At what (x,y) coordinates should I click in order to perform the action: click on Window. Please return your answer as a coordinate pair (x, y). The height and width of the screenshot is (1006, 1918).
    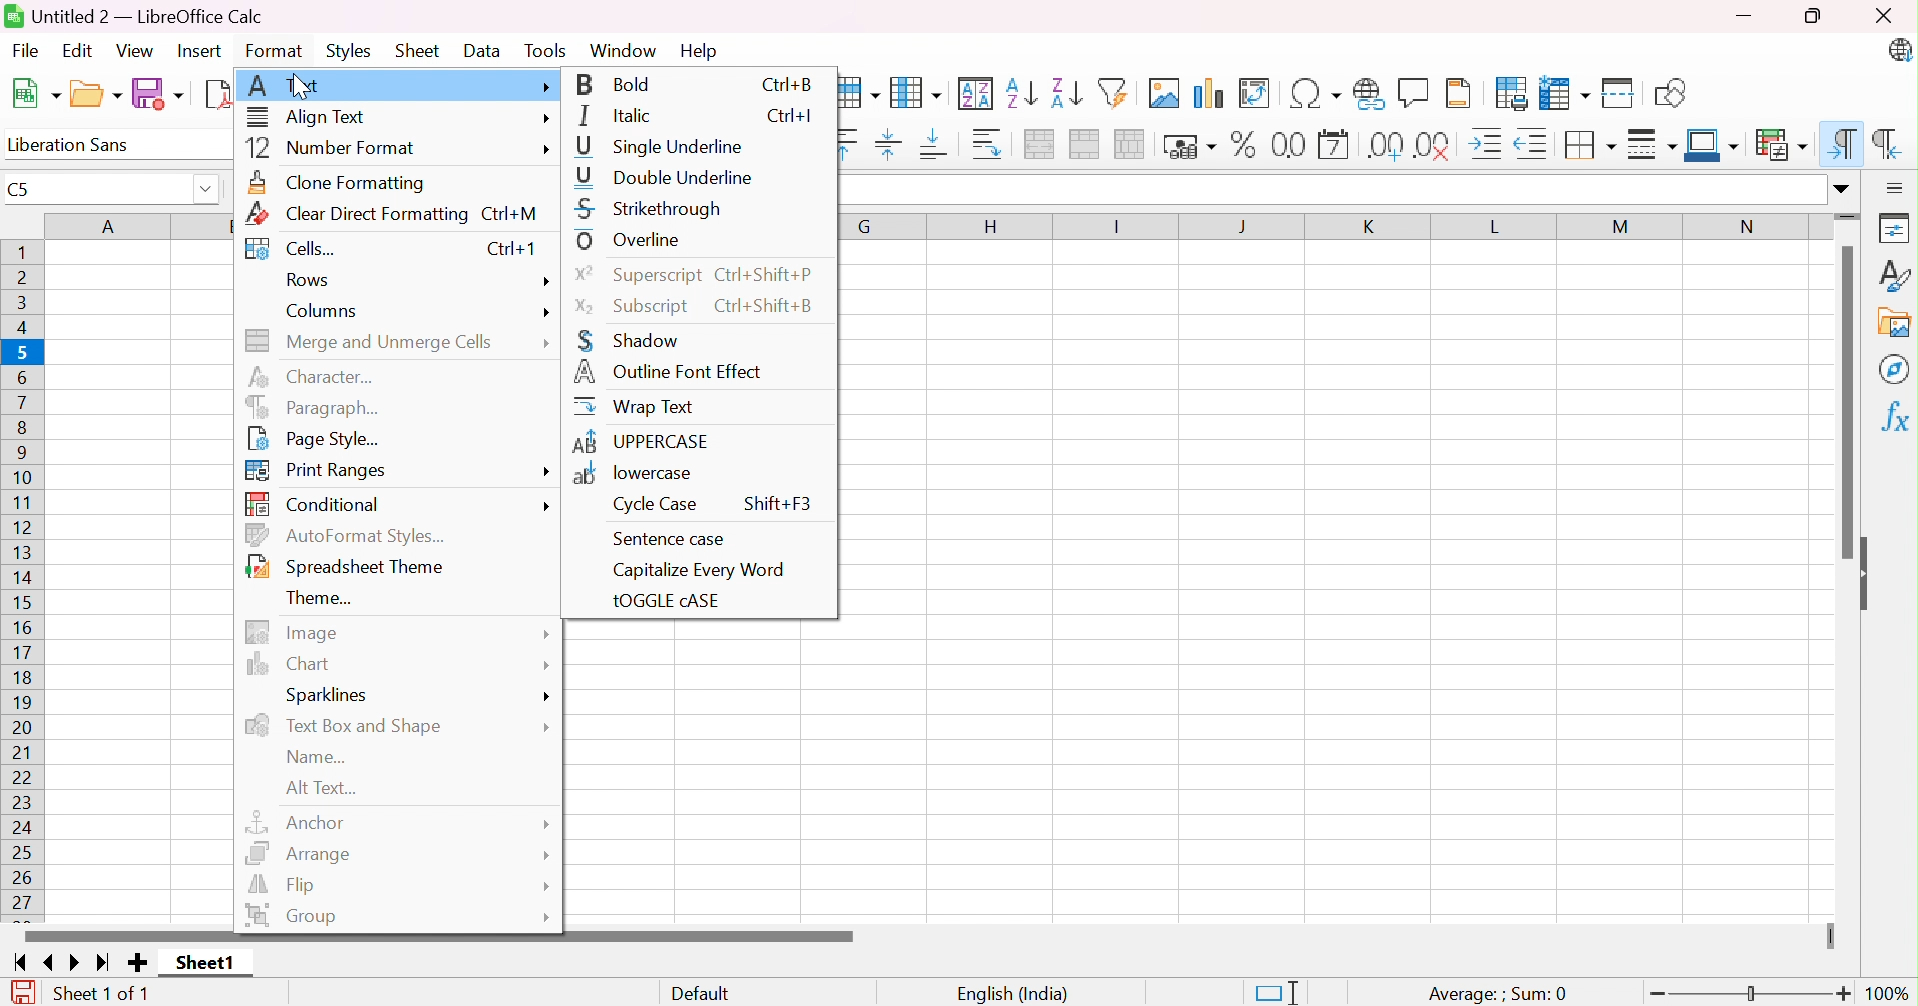
    Looking at the image, I should click on (626, 49).